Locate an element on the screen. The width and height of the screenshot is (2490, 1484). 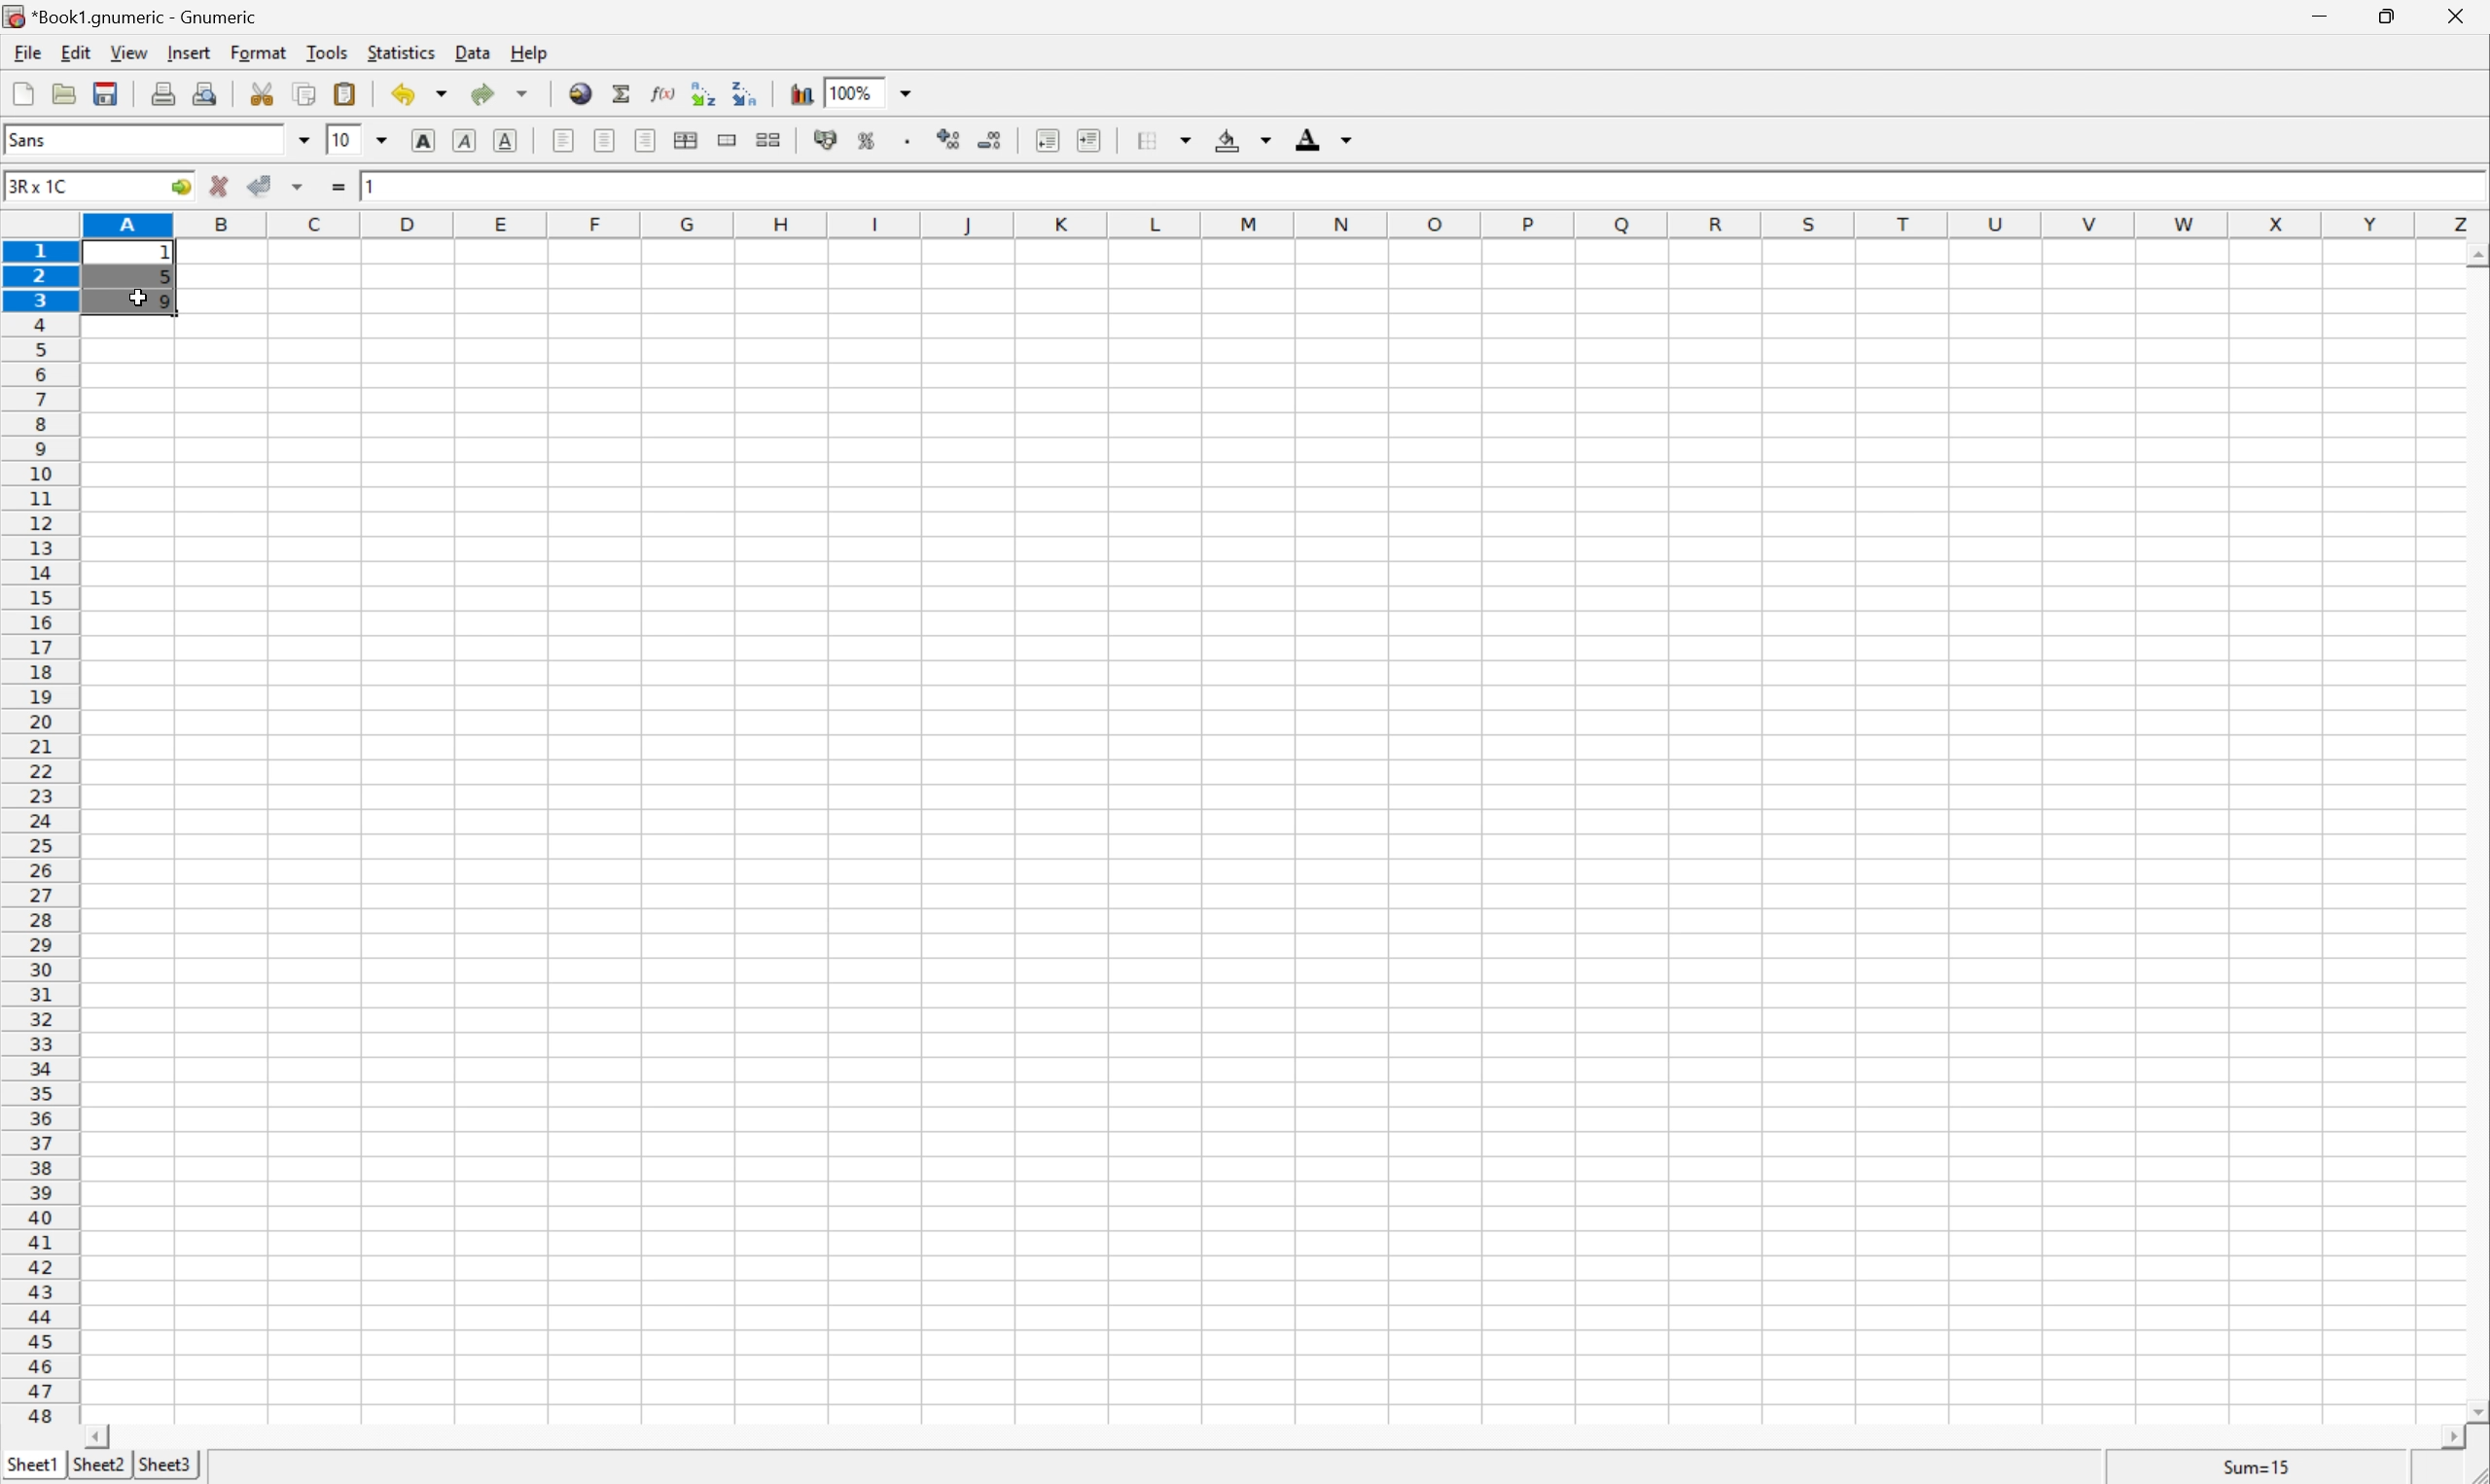
align left is located at coordinates (565, 140).